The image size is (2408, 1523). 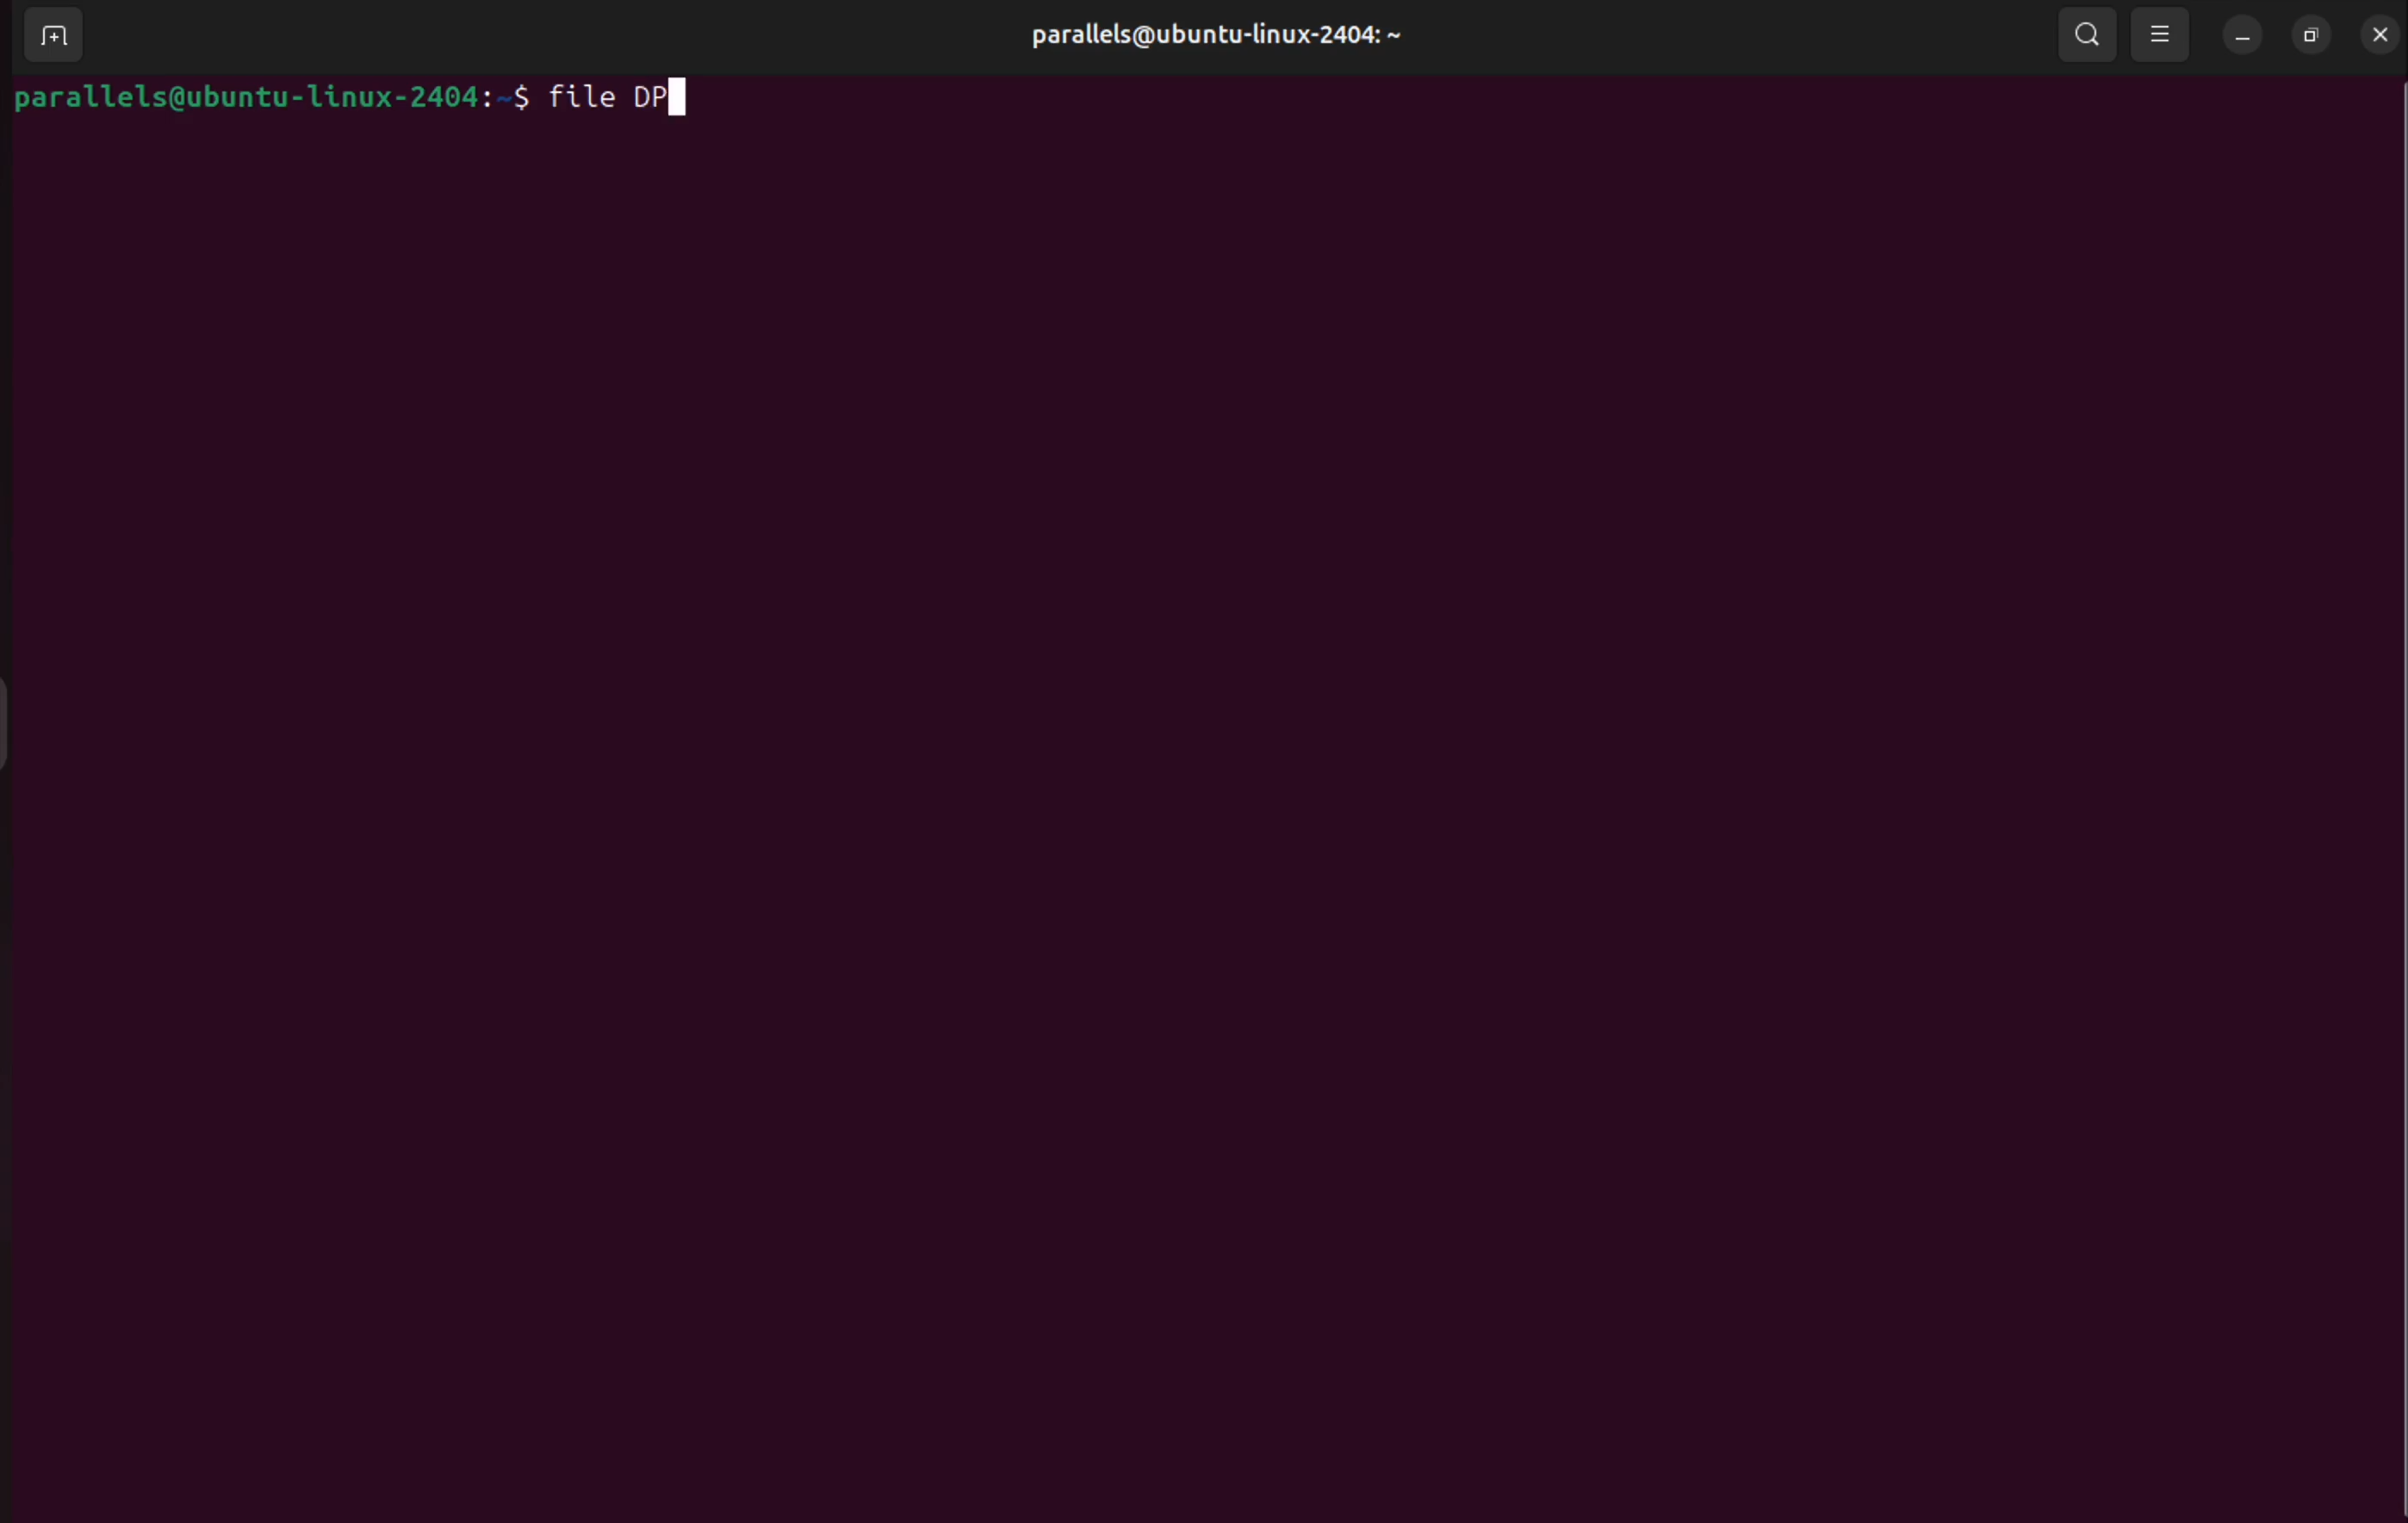 What do you see at coordinates (2080, 33) in the screenshot?
I see `search` at bounding box center [2080, 33].